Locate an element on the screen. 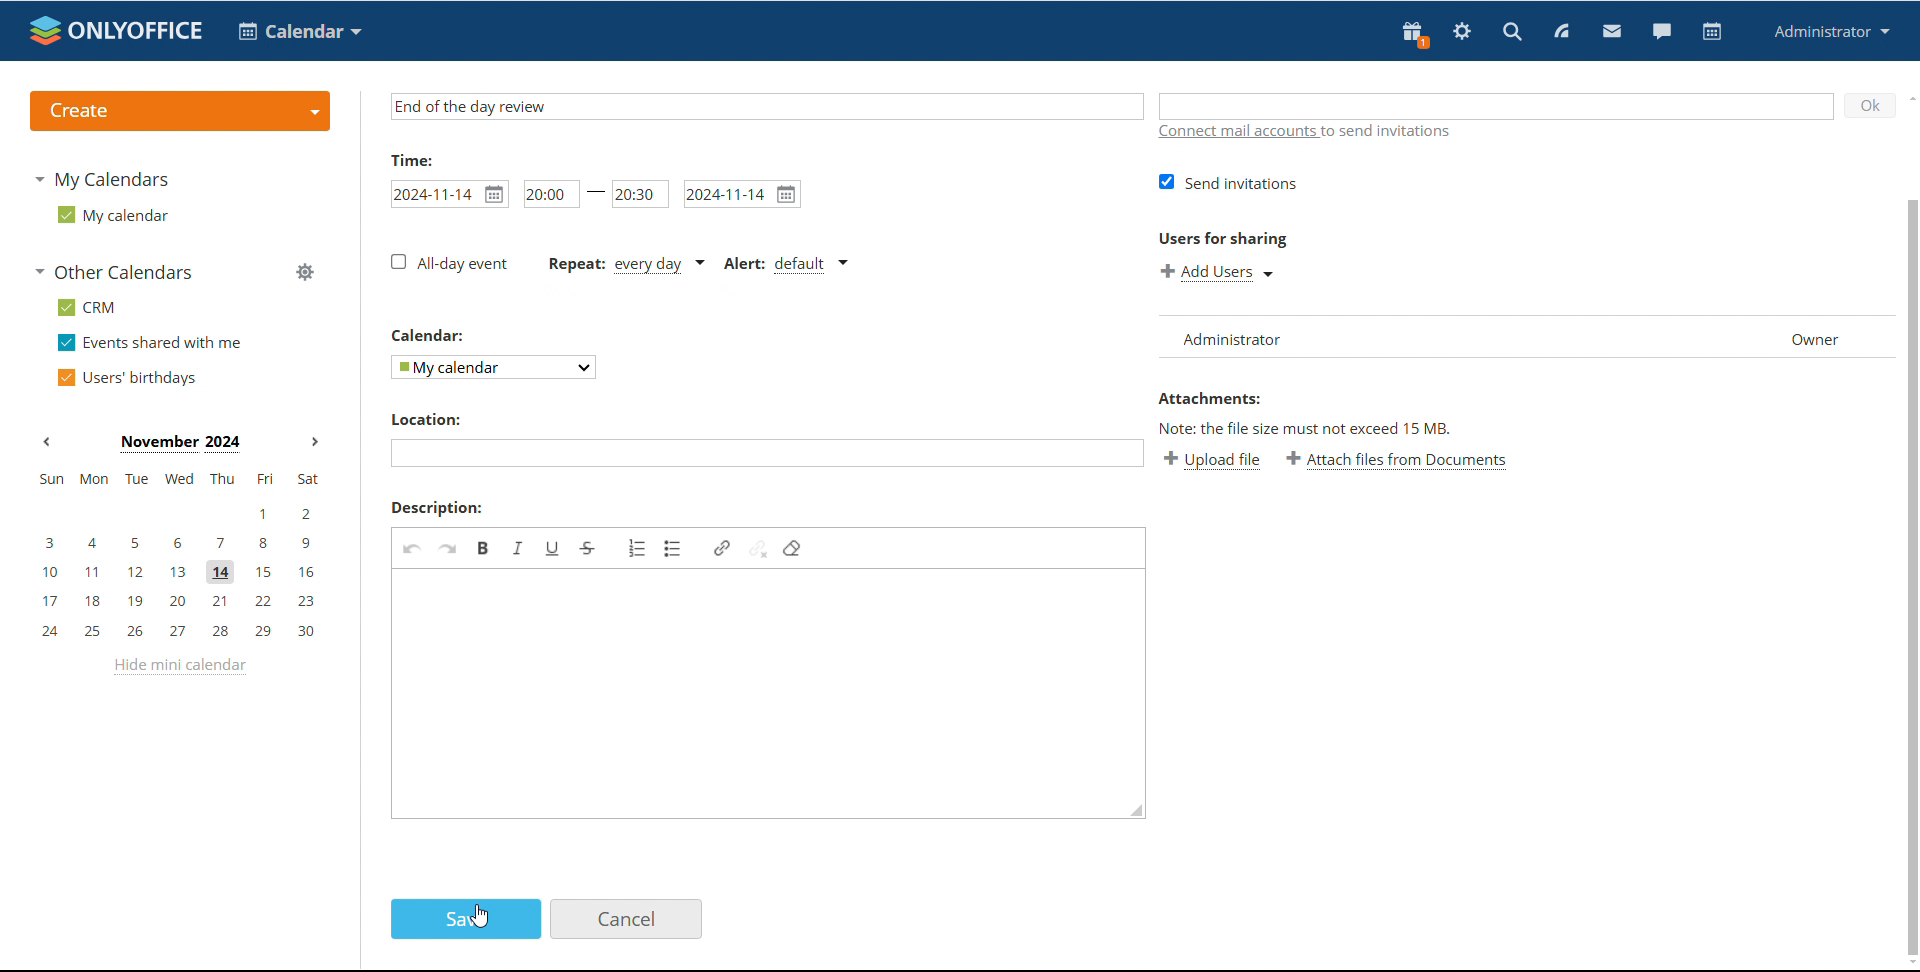 Image resolution: width=1920 pixels, height=972 pixels. Undo is located at coordinates (413, 547).